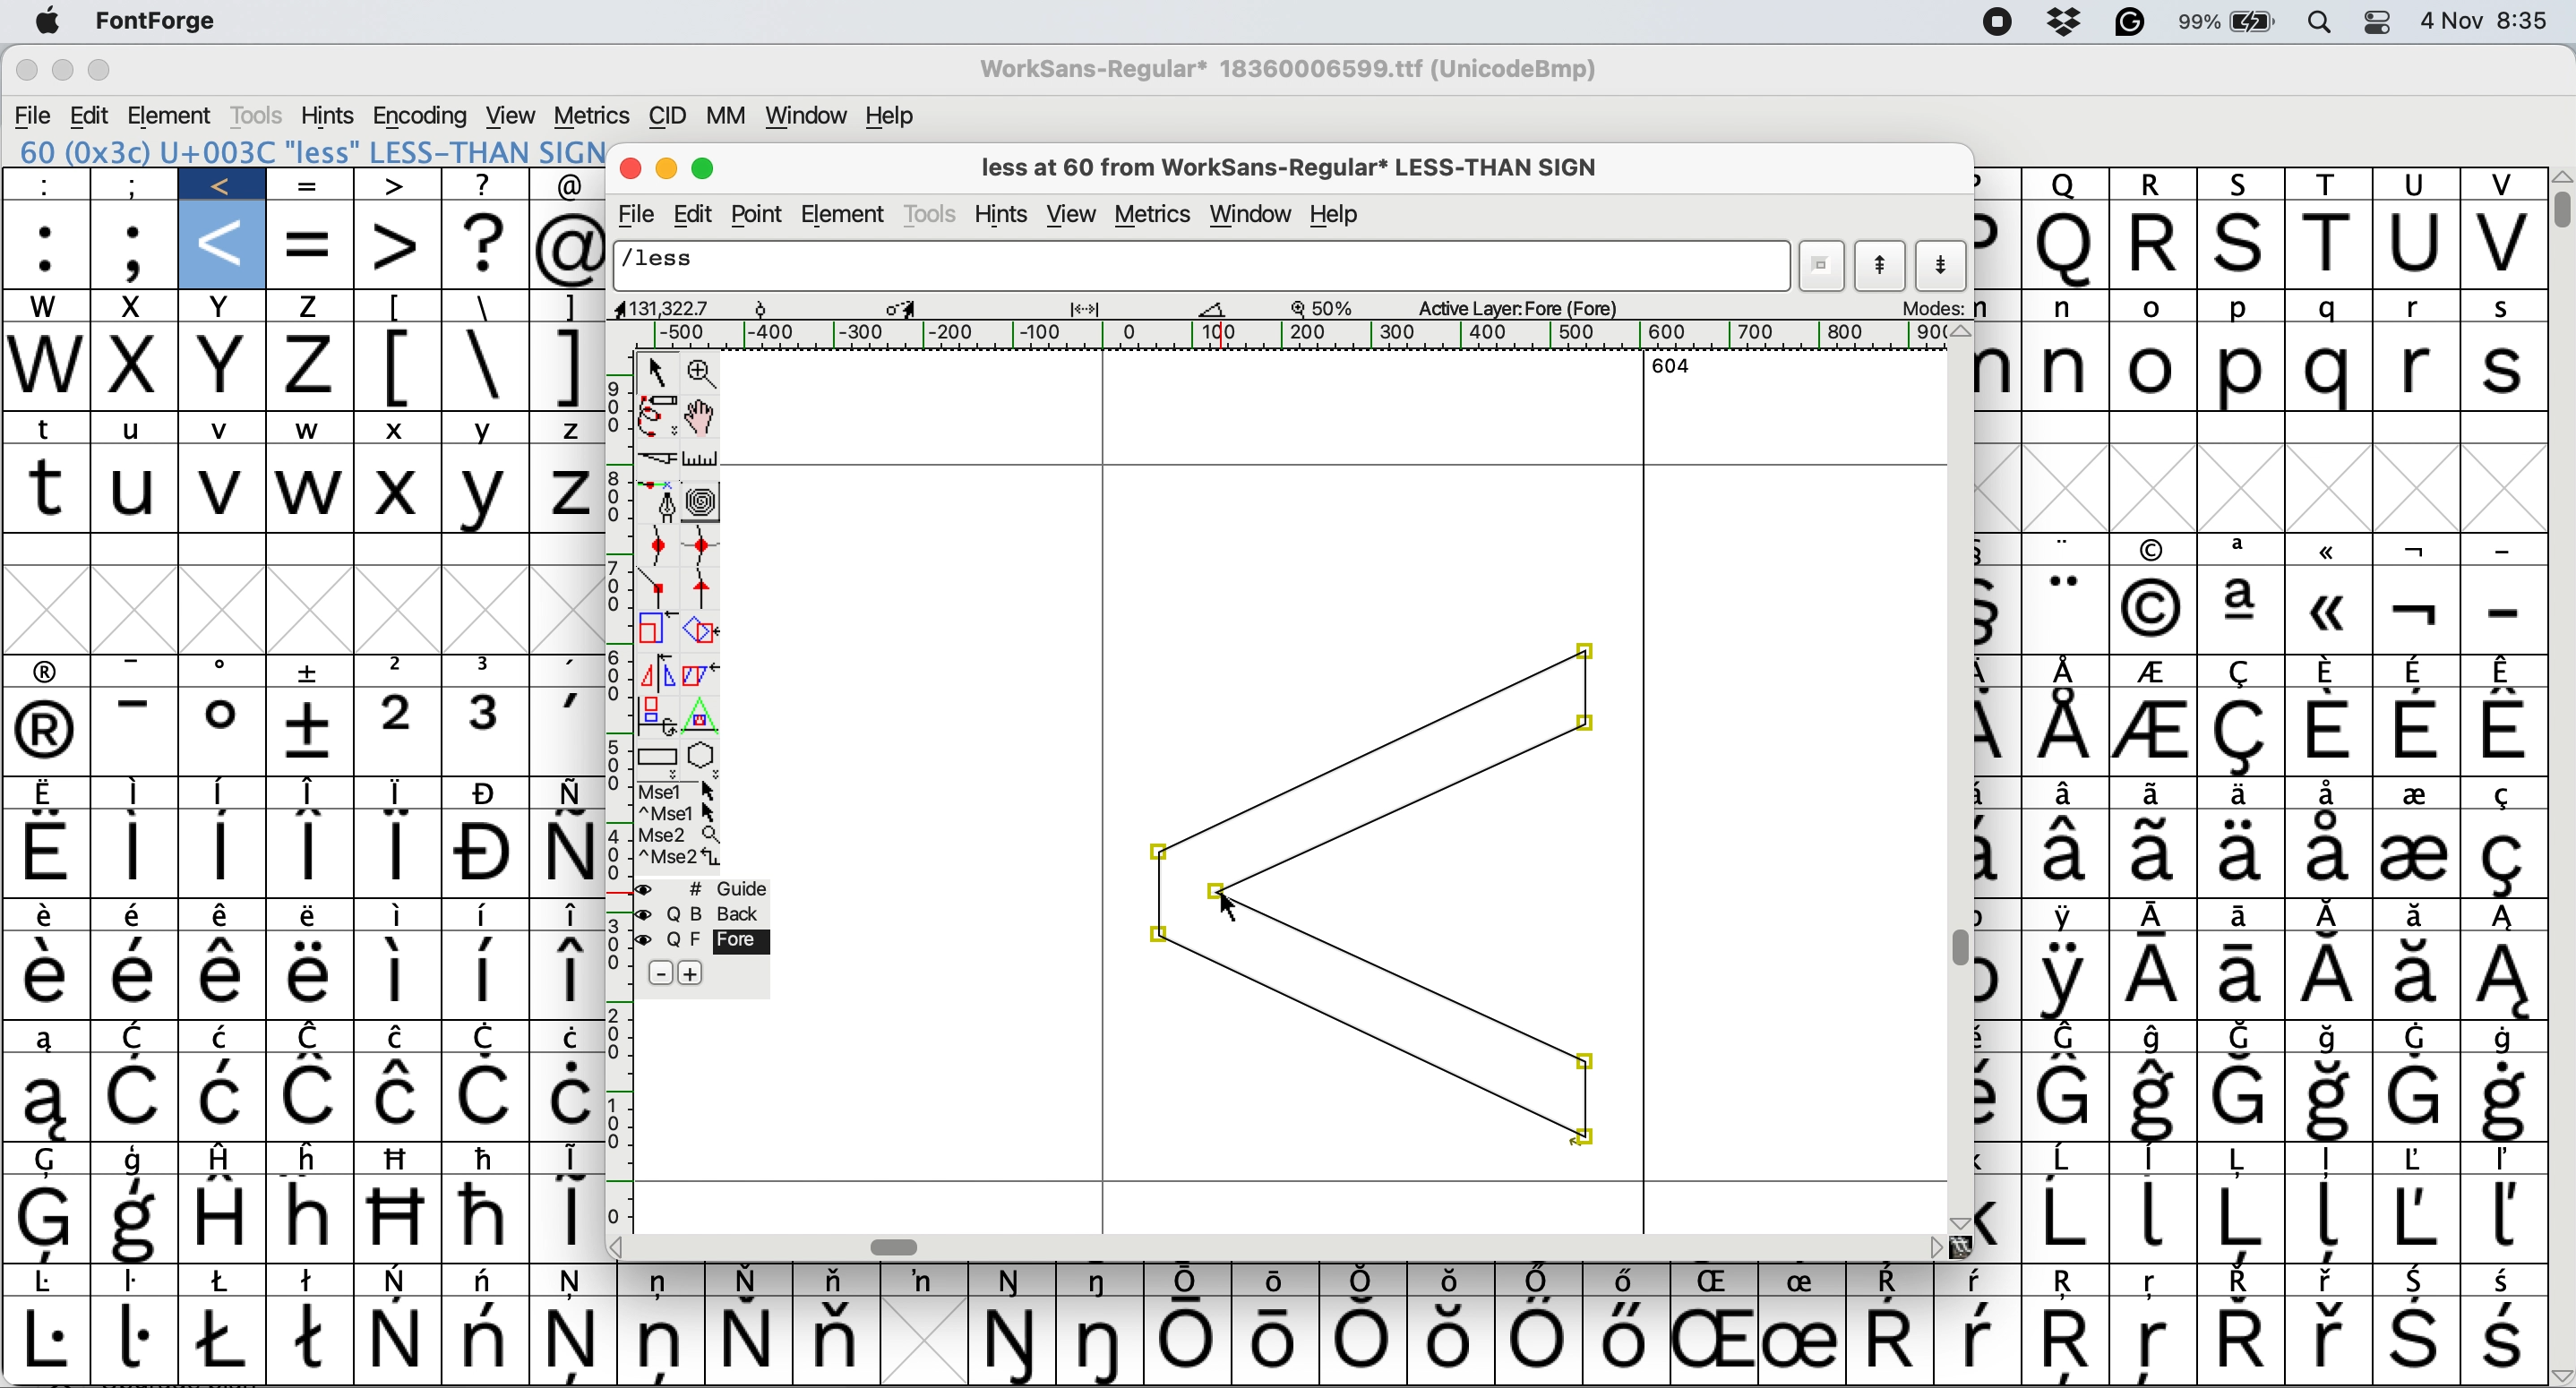 The image size is (2576, 1388). I want to click on Symbol, so click(1454, 1340).